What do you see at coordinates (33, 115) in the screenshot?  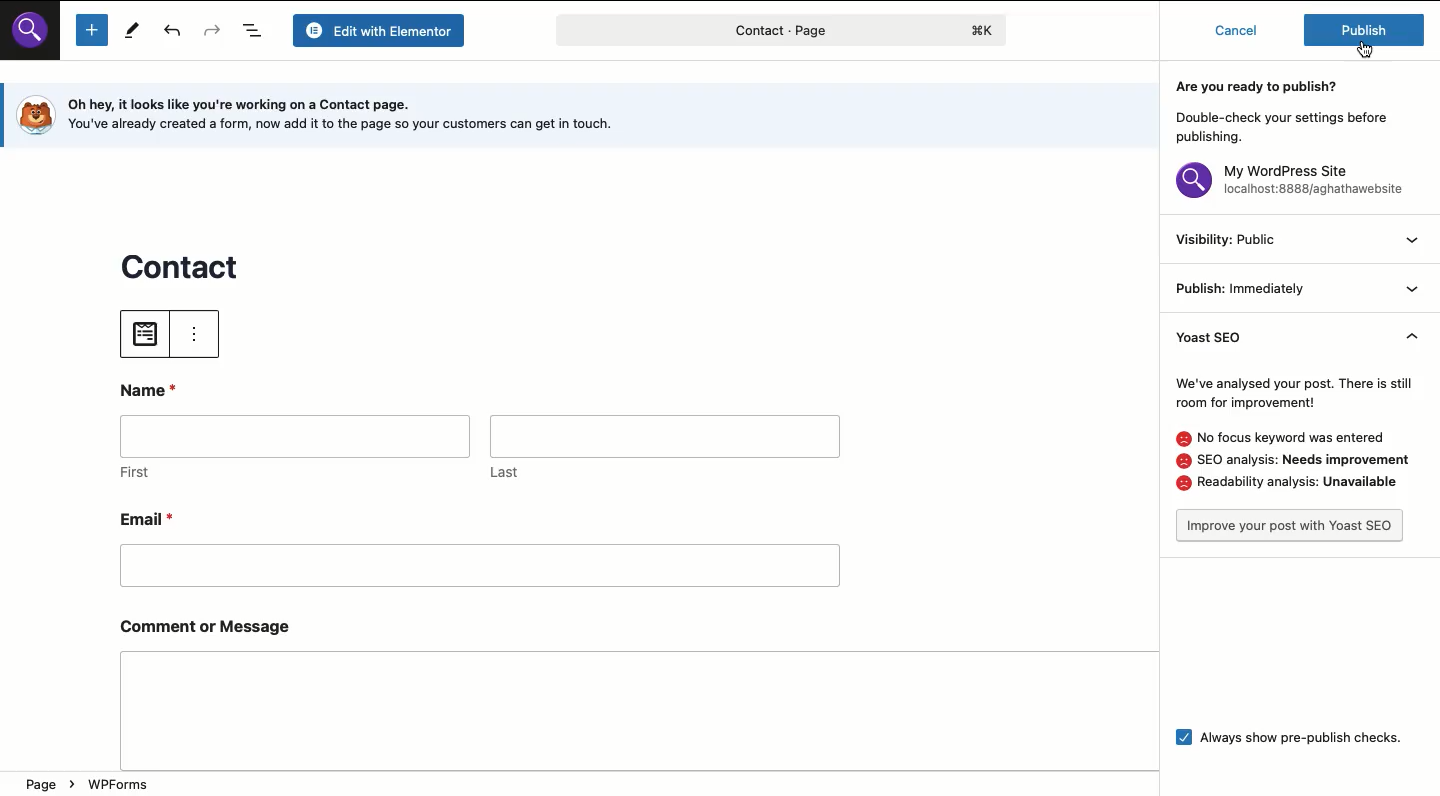 I see `logo` at bounding box center [33, 115].